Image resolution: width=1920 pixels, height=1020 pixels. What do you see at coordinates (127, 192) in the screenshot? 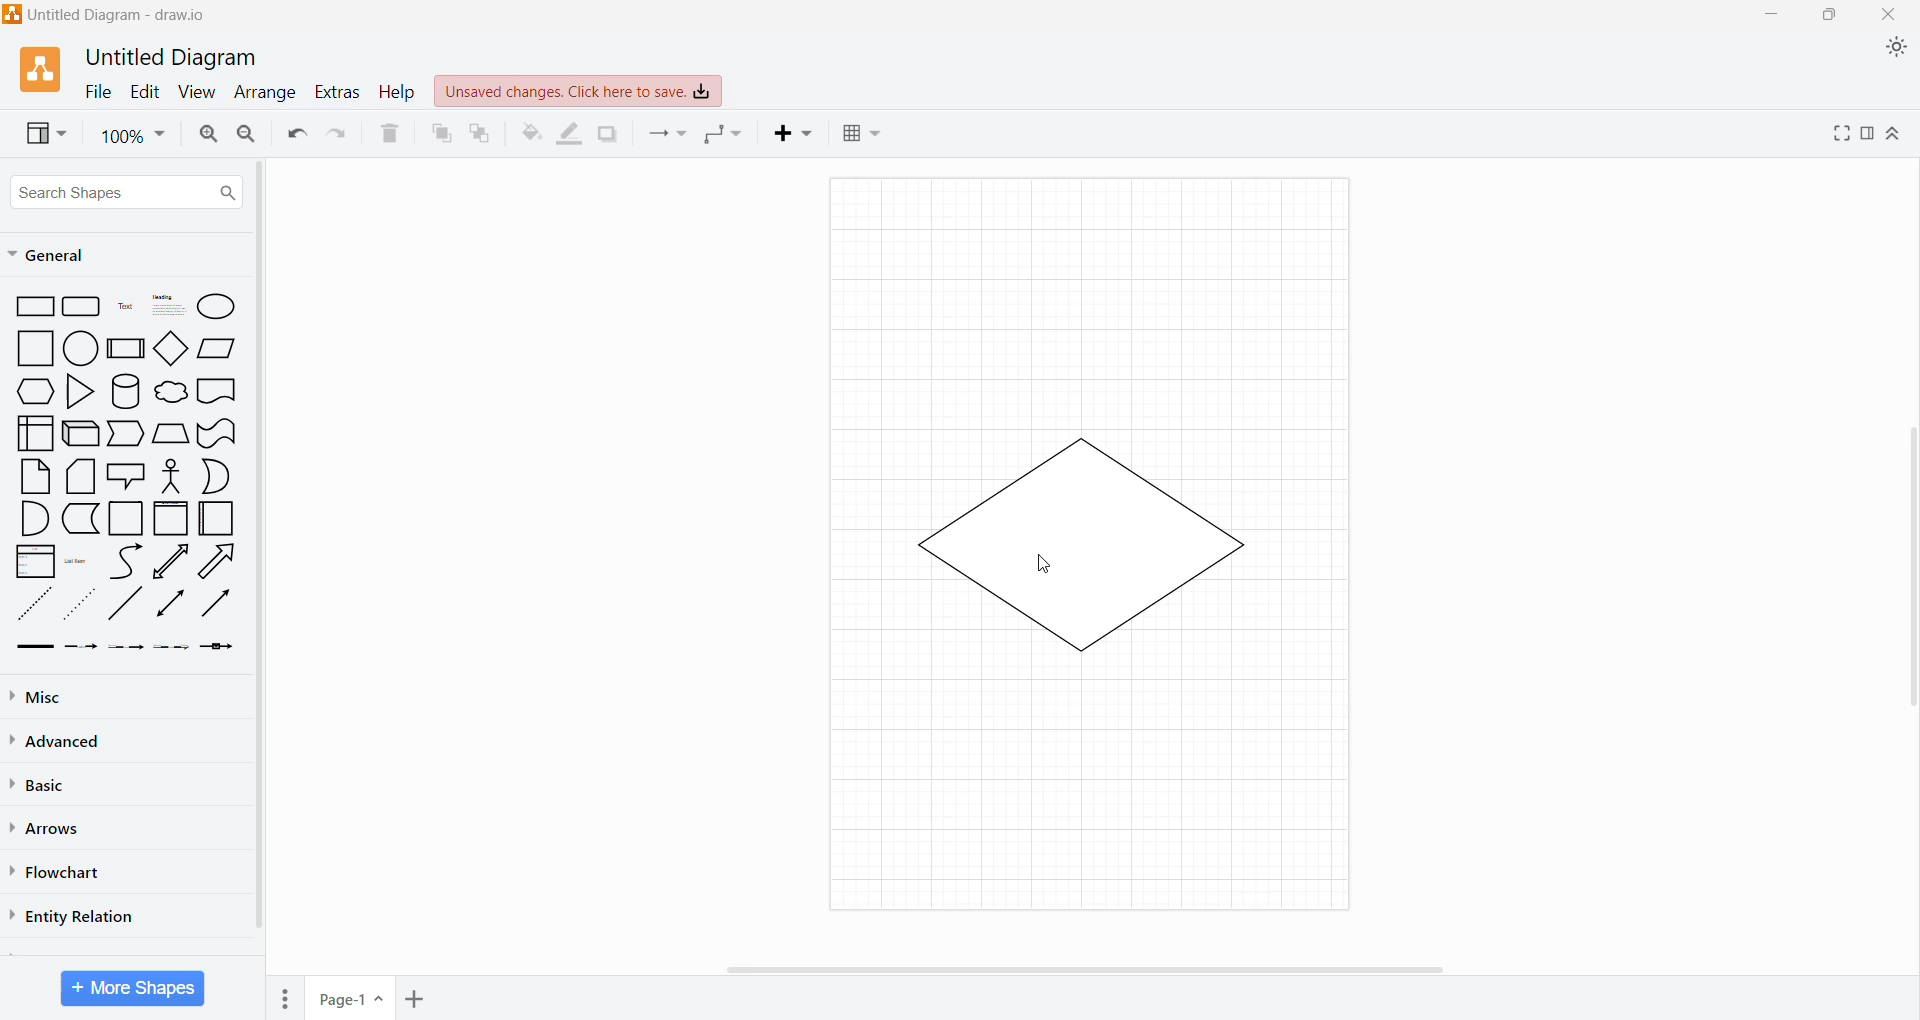
I see `Search Shapes` at bounding box center [127, 192].